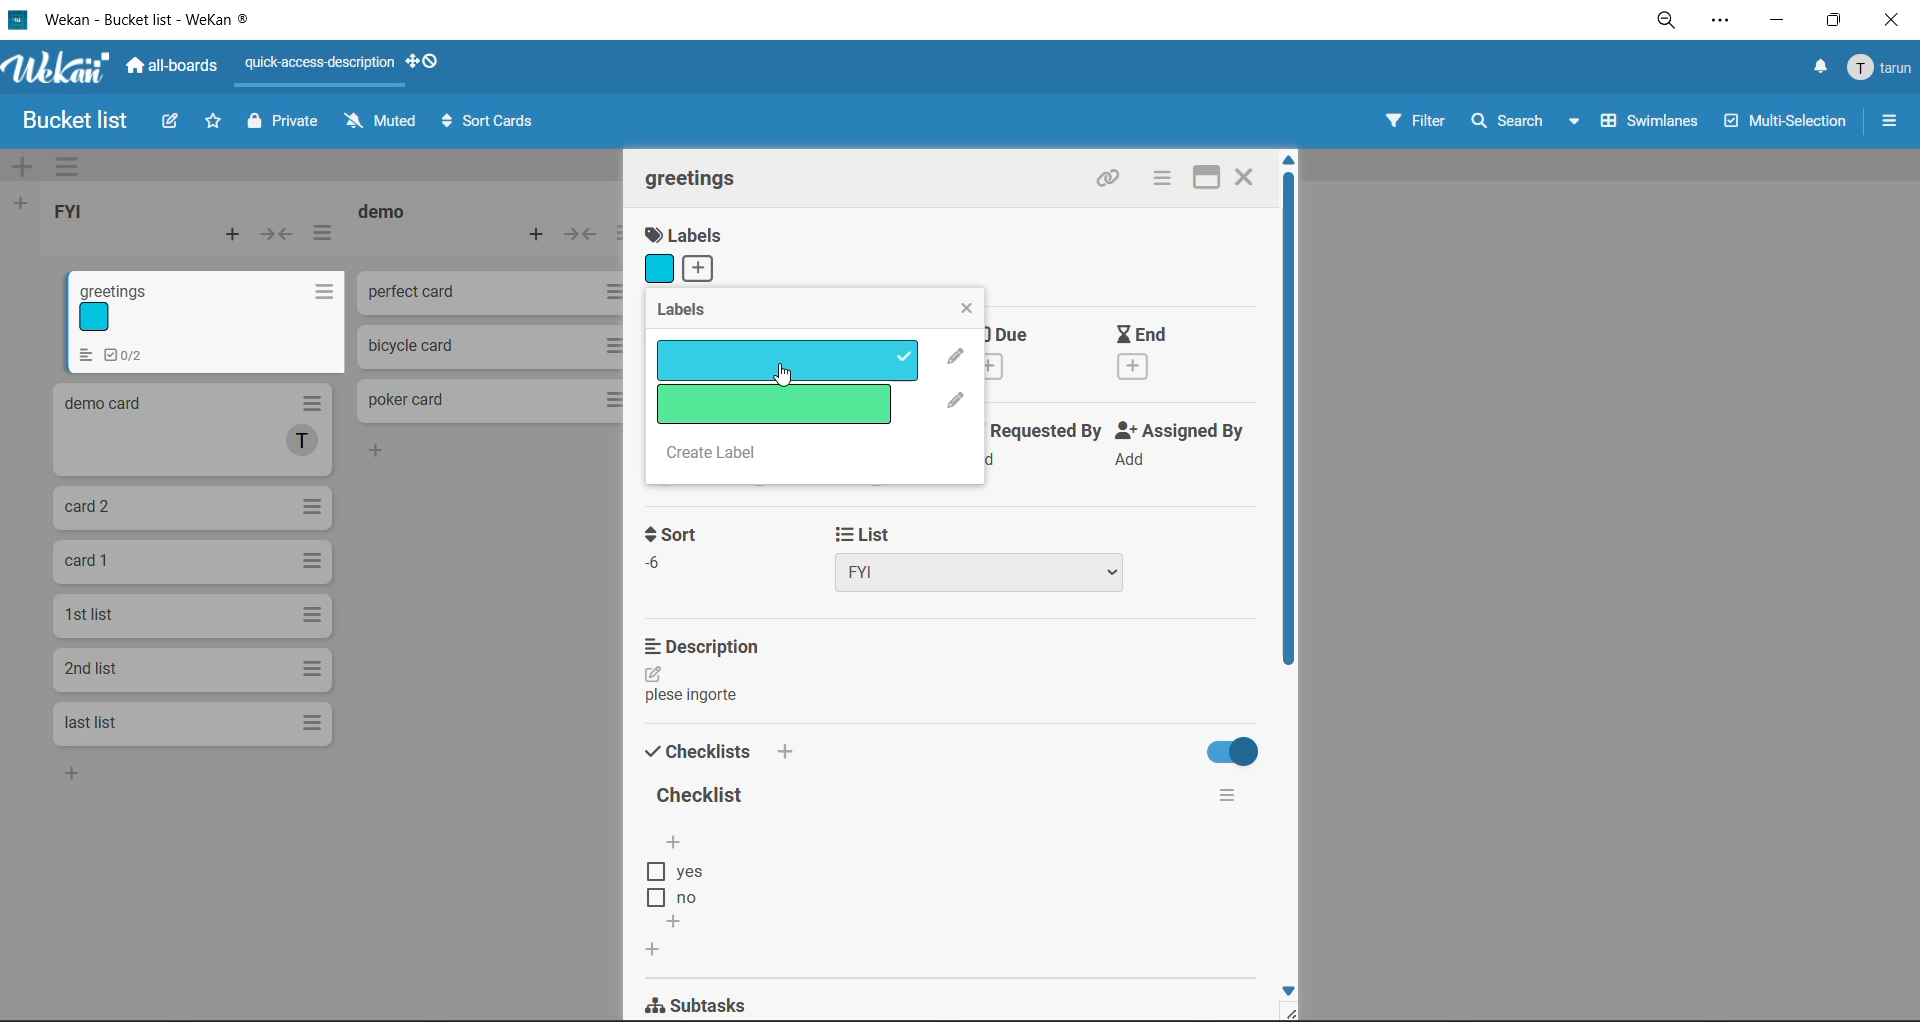 The width and height of the screenshot is (1920, 1022). Describe the element at coordinates (670, 551) in the screenshot. I see `sort` at that location.